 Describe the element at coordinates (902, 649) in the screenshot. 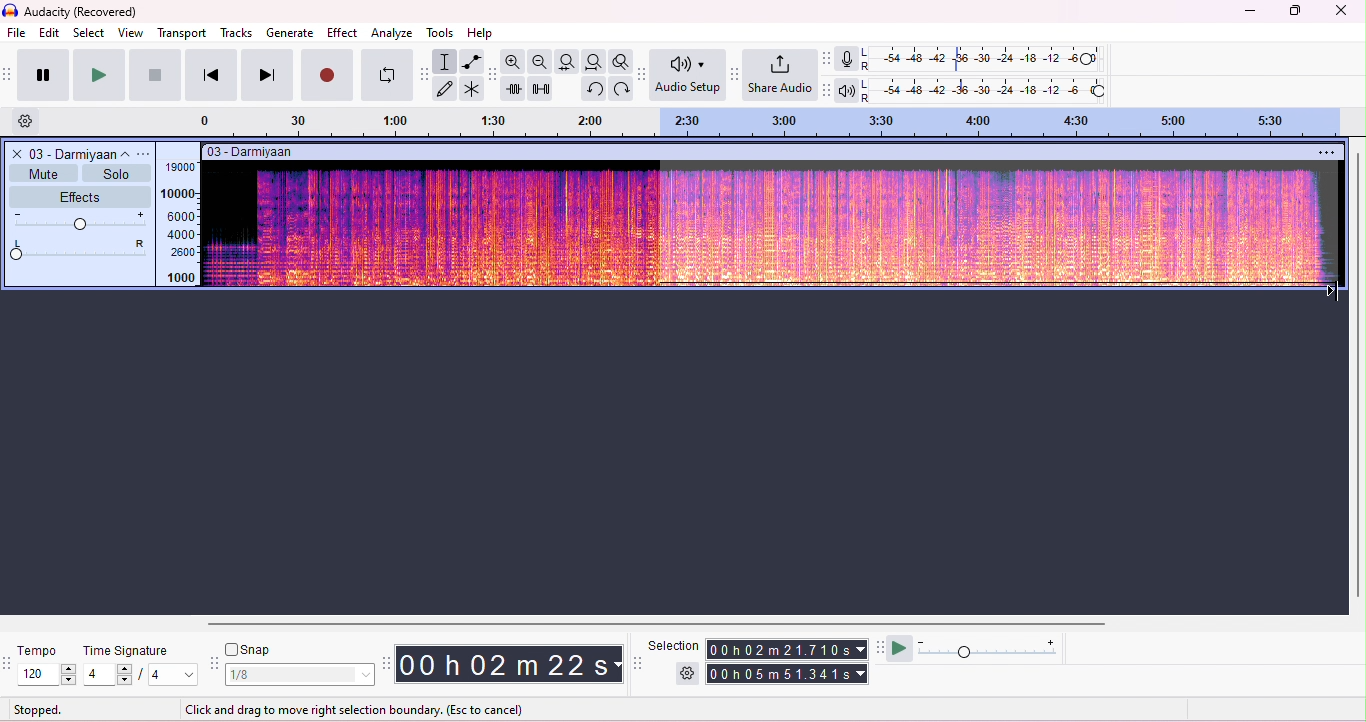

I see `play at speed/ play at speed once` at that location.